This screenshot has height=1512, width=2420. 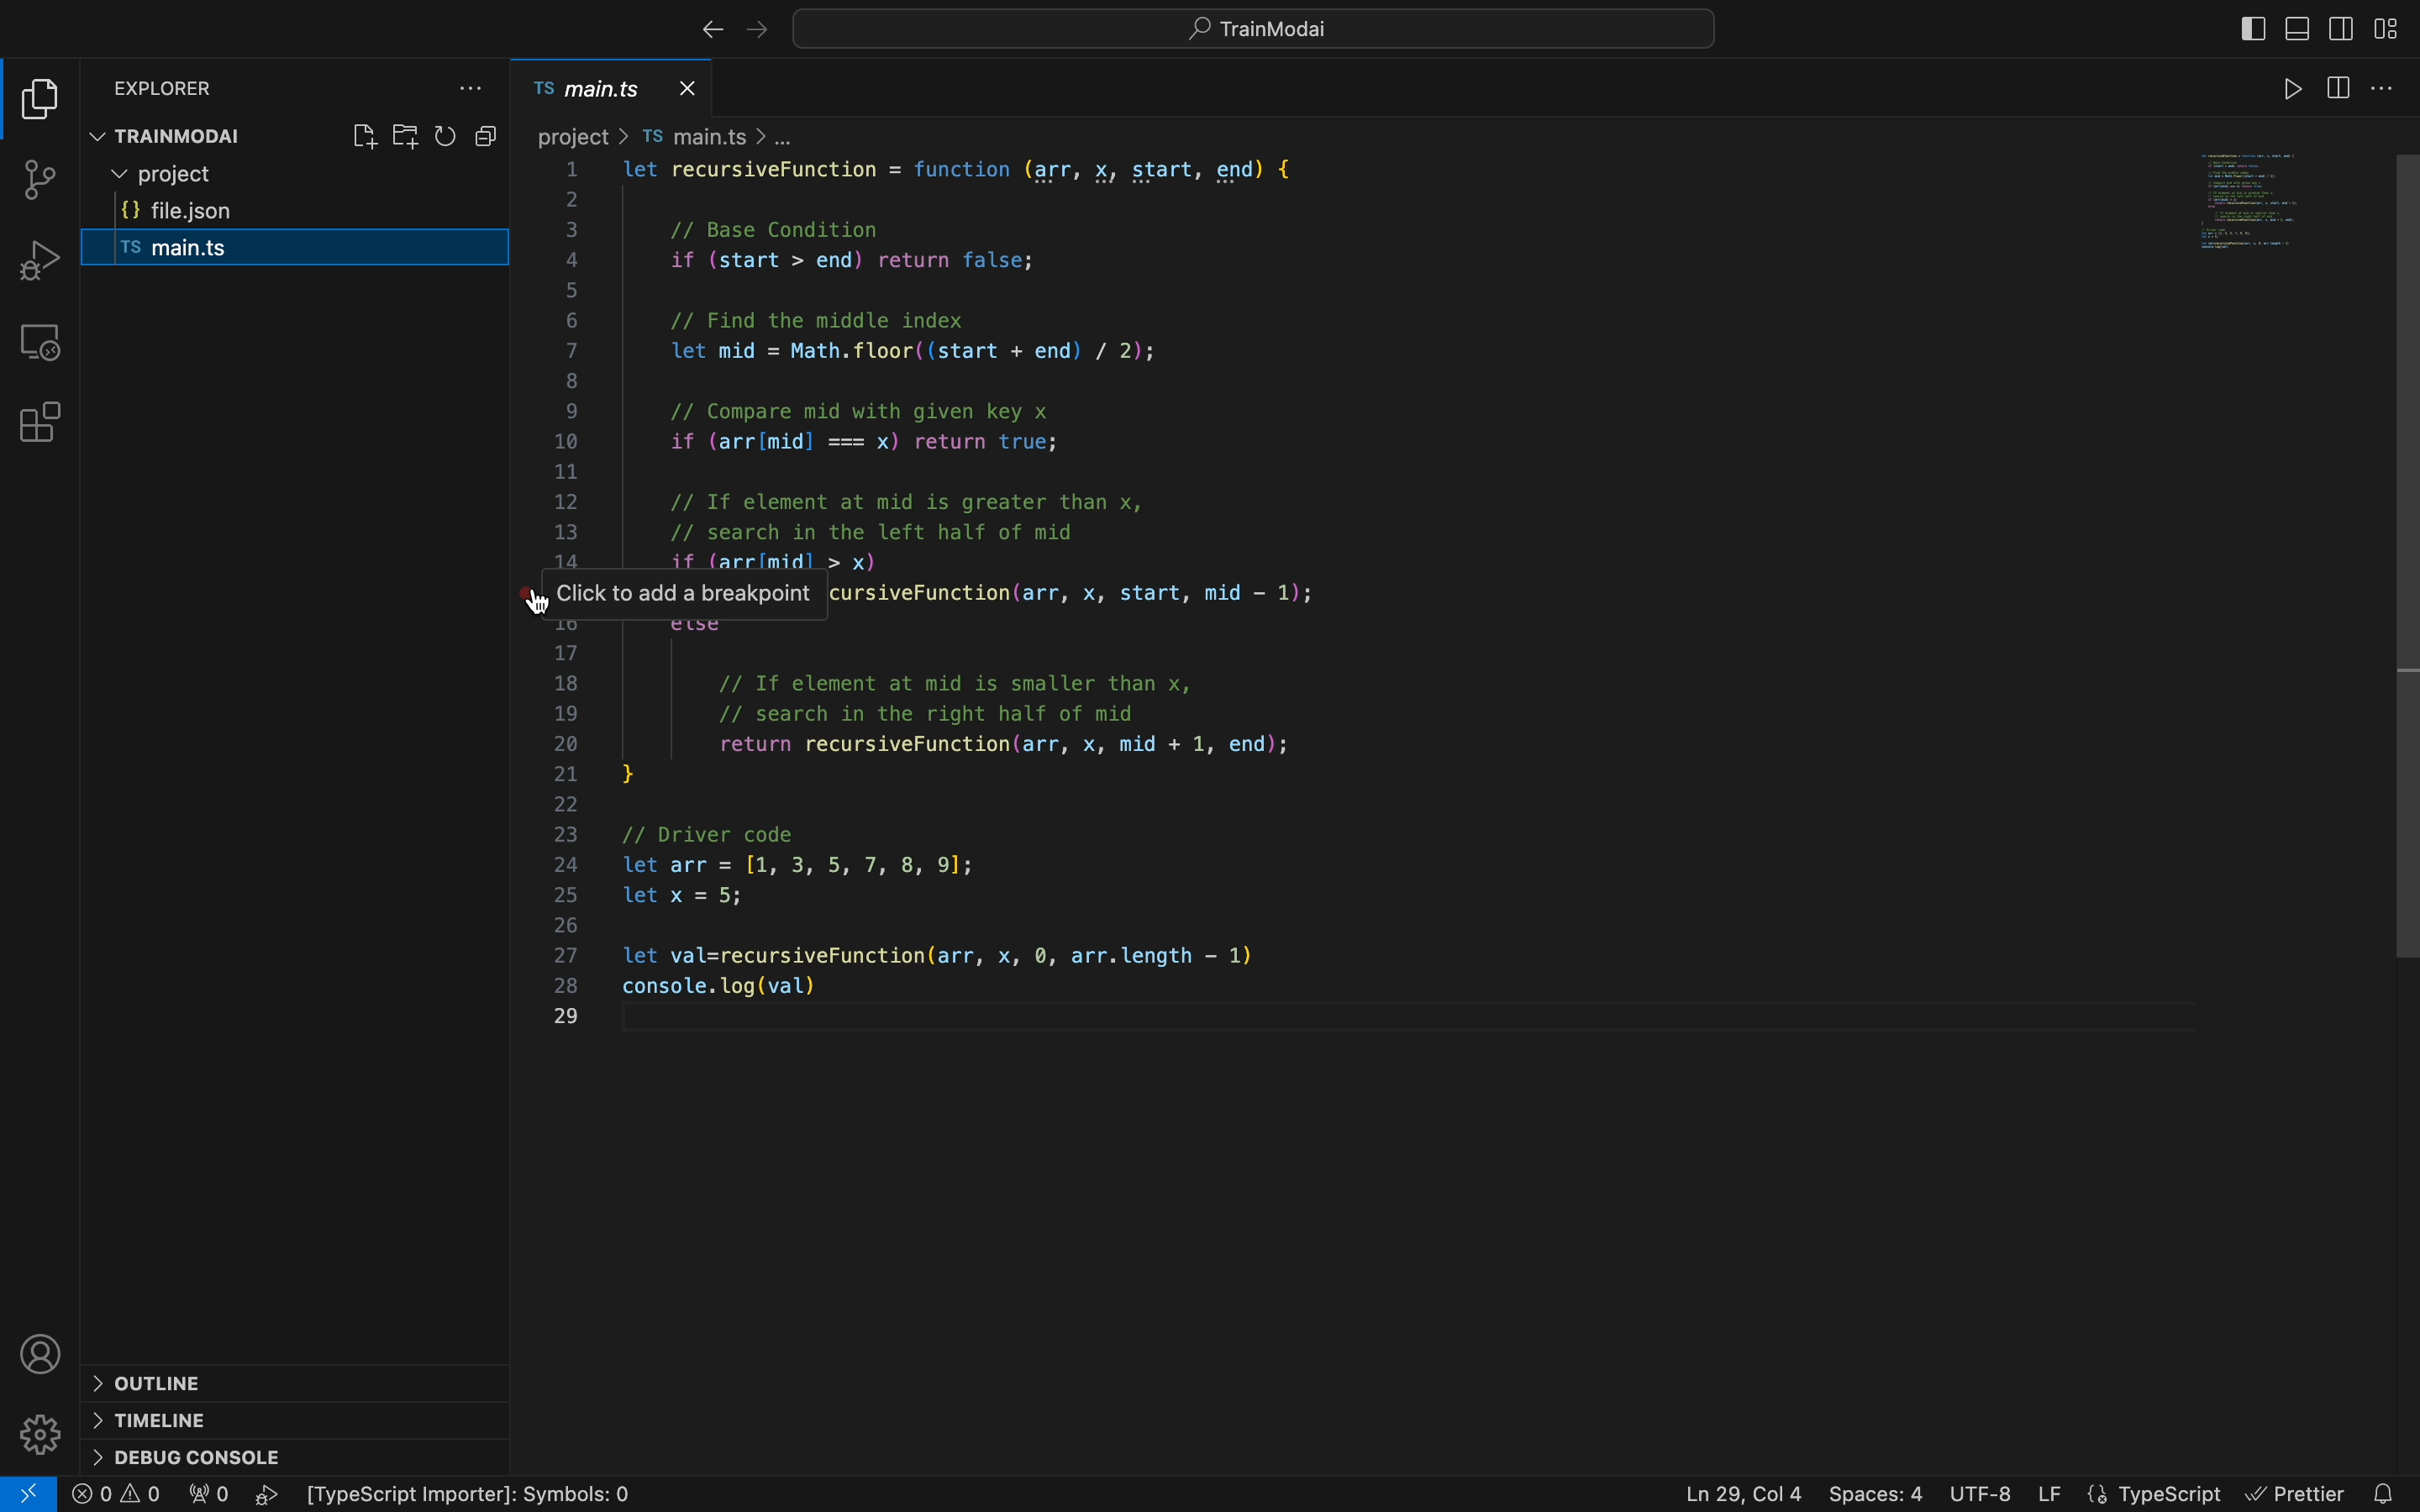 I want to click on settings, so click(x=38, y=1438).